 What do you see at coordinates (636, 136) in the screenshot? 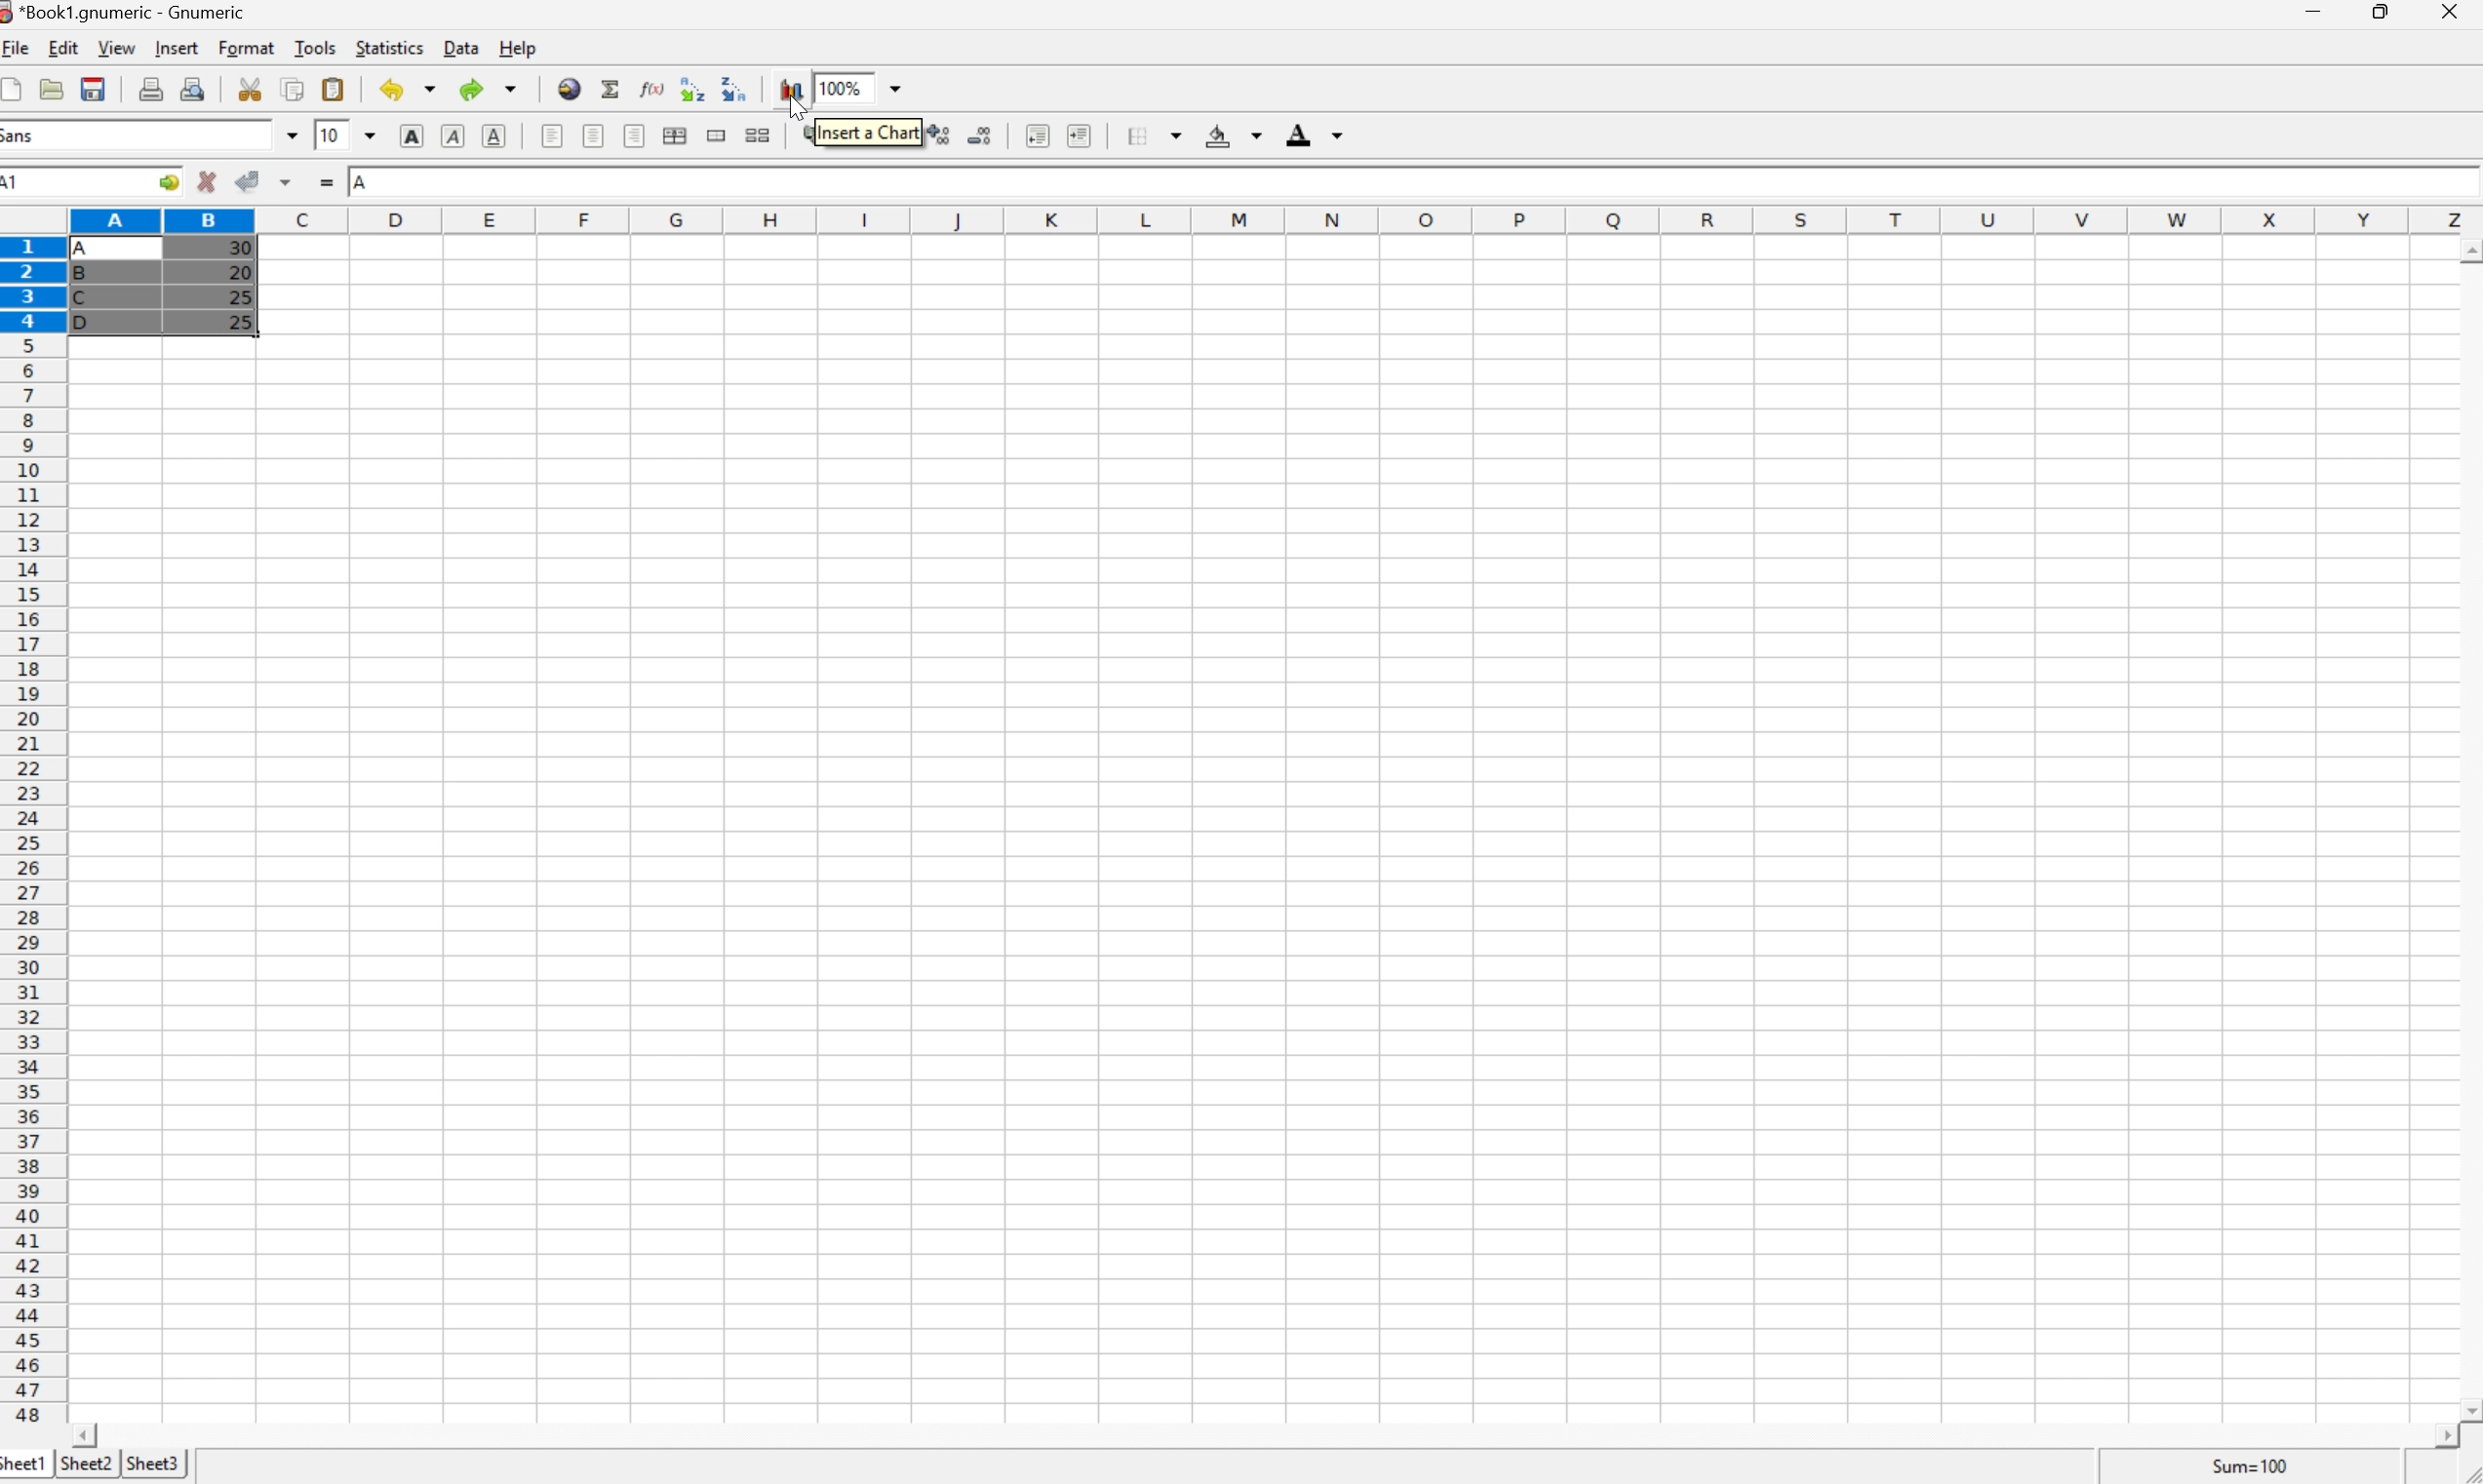
I see `Align Right` at bounding box center [636, 136].